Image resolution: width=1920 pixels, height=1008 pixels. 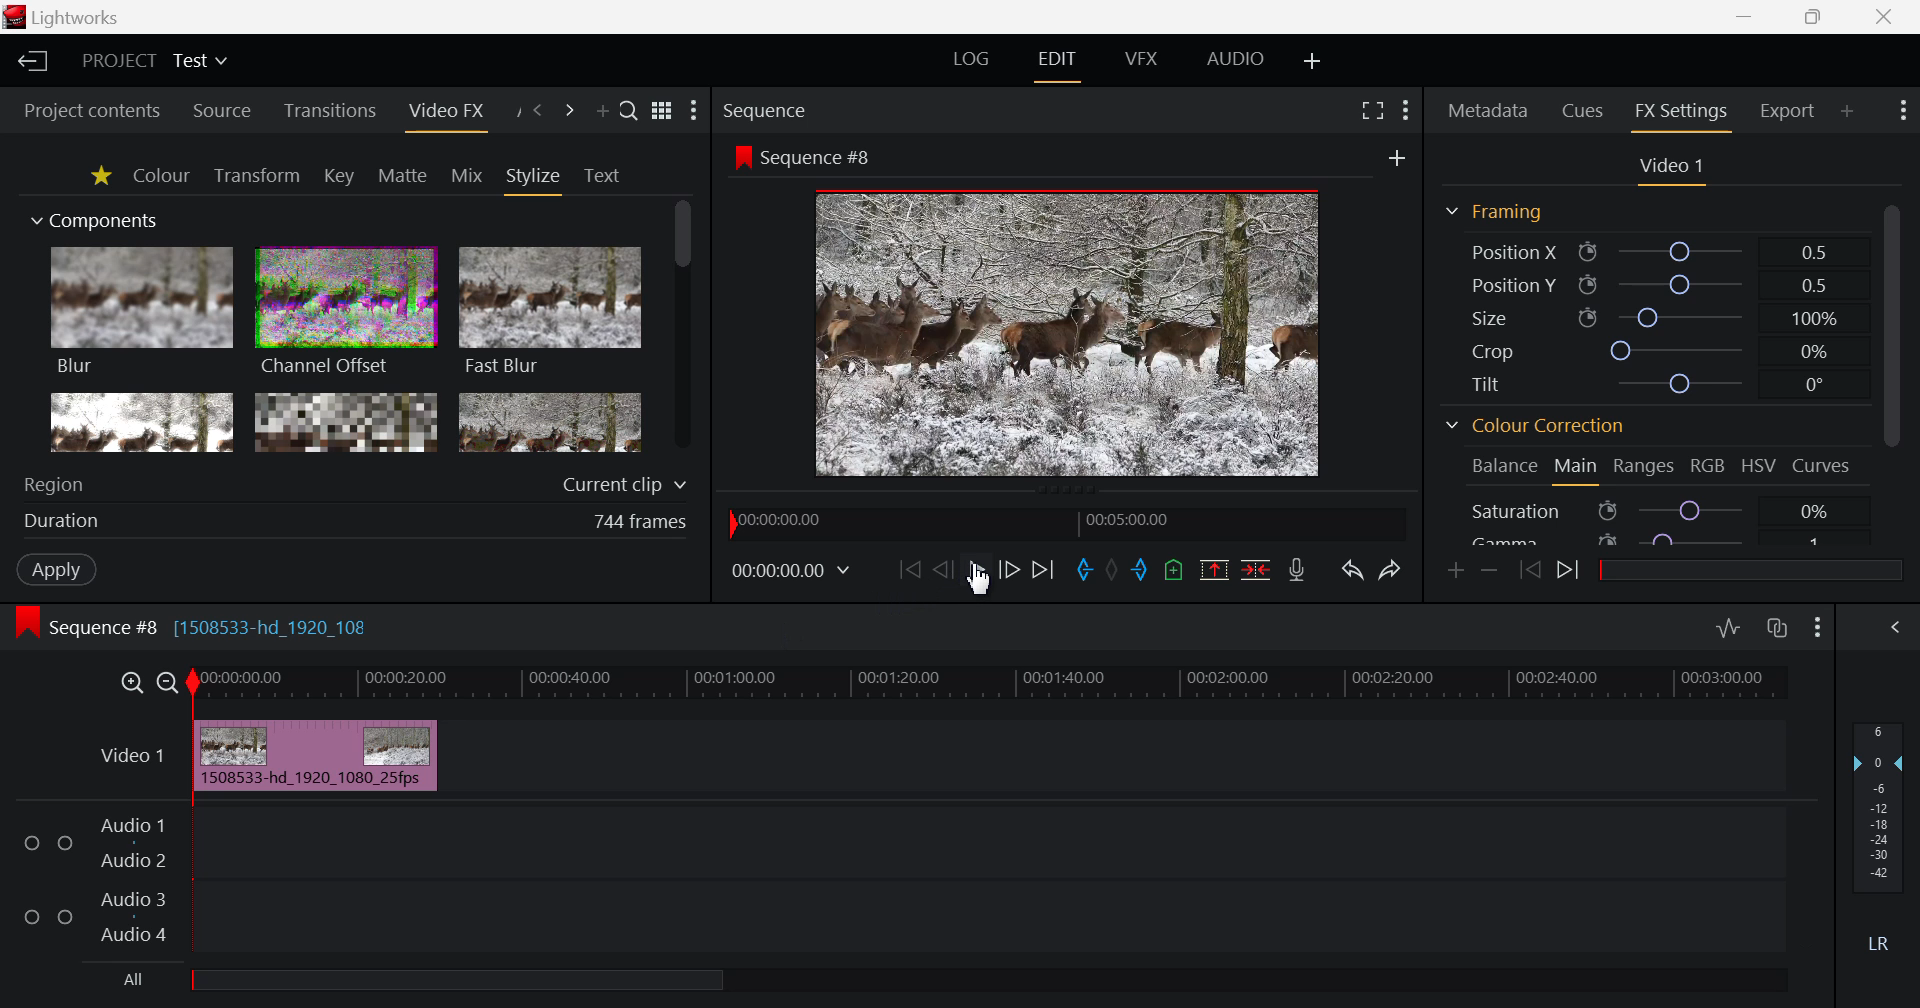 What do you see at coordinates (130, 683) in the screenshot?
I see `Timeline Zoom In` at bounding box center [130, 683].